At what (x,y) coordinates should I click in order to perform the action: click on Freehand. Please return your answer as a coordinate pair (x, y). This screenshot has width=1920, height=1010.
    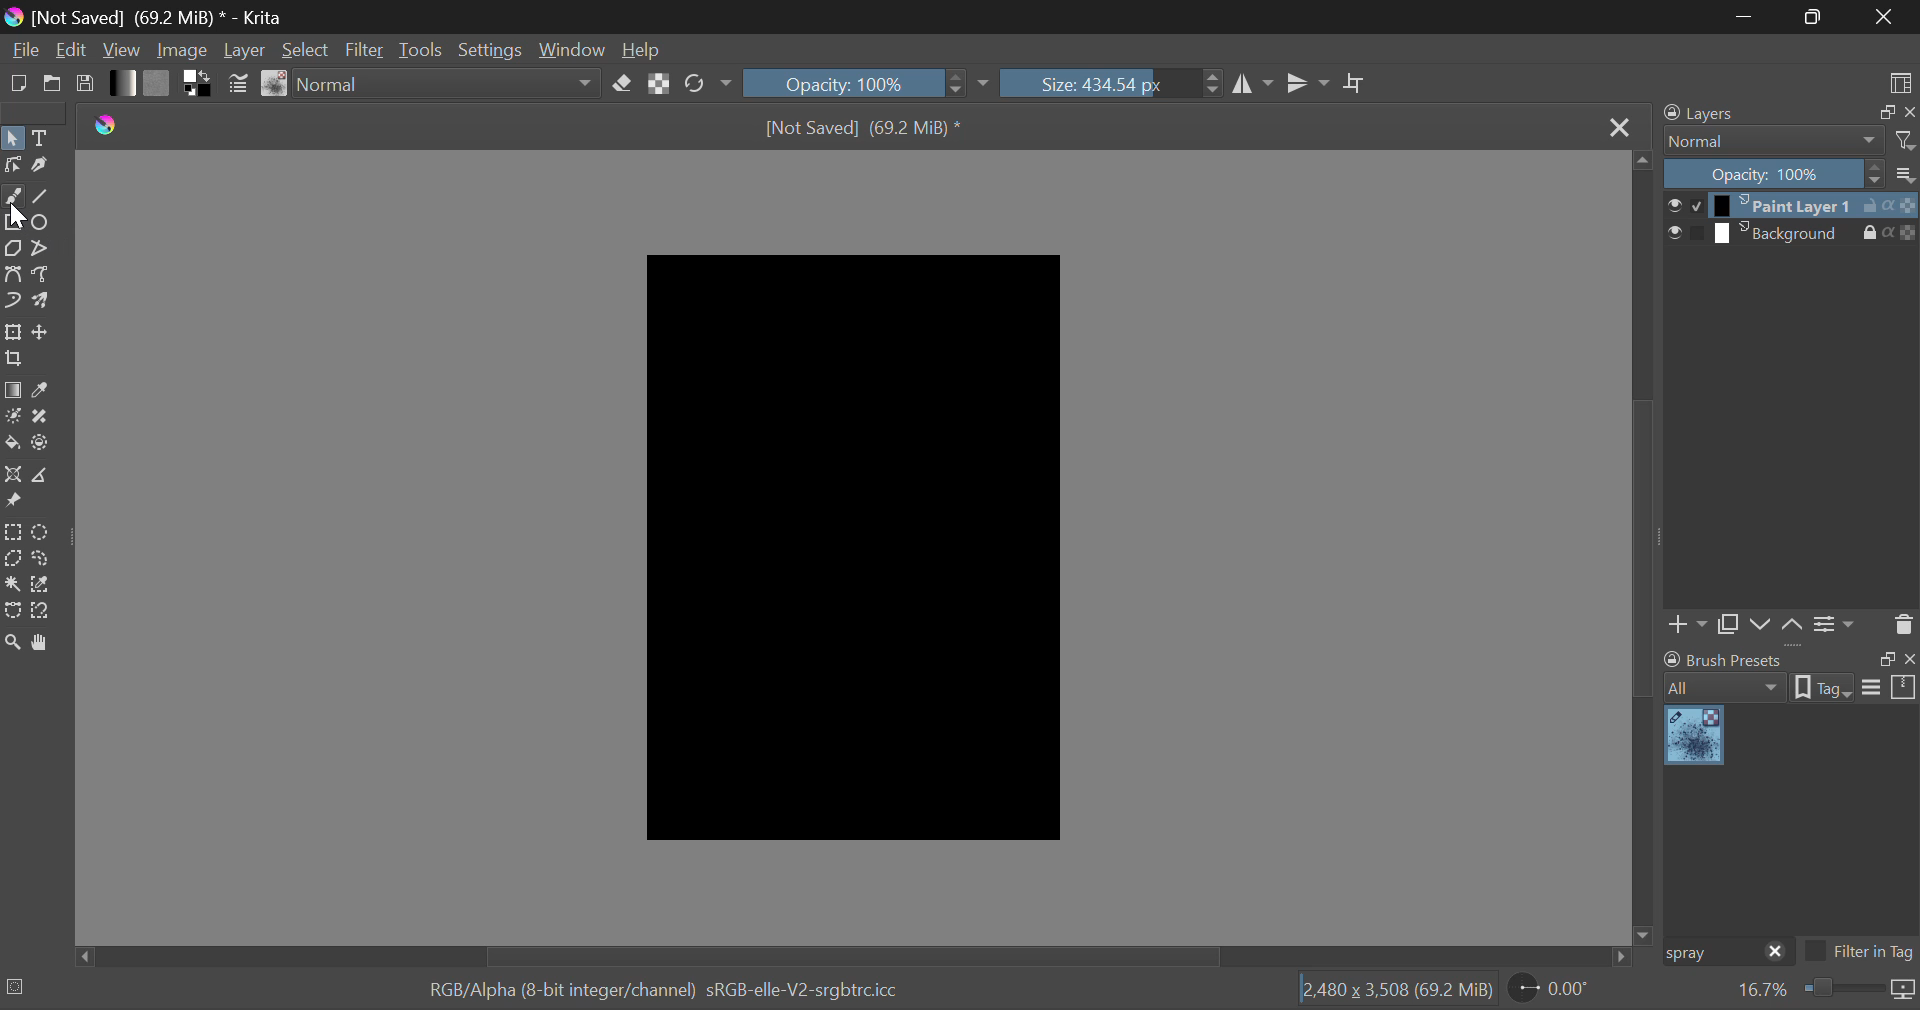
    Looking at the image, I should click on (13, 198).